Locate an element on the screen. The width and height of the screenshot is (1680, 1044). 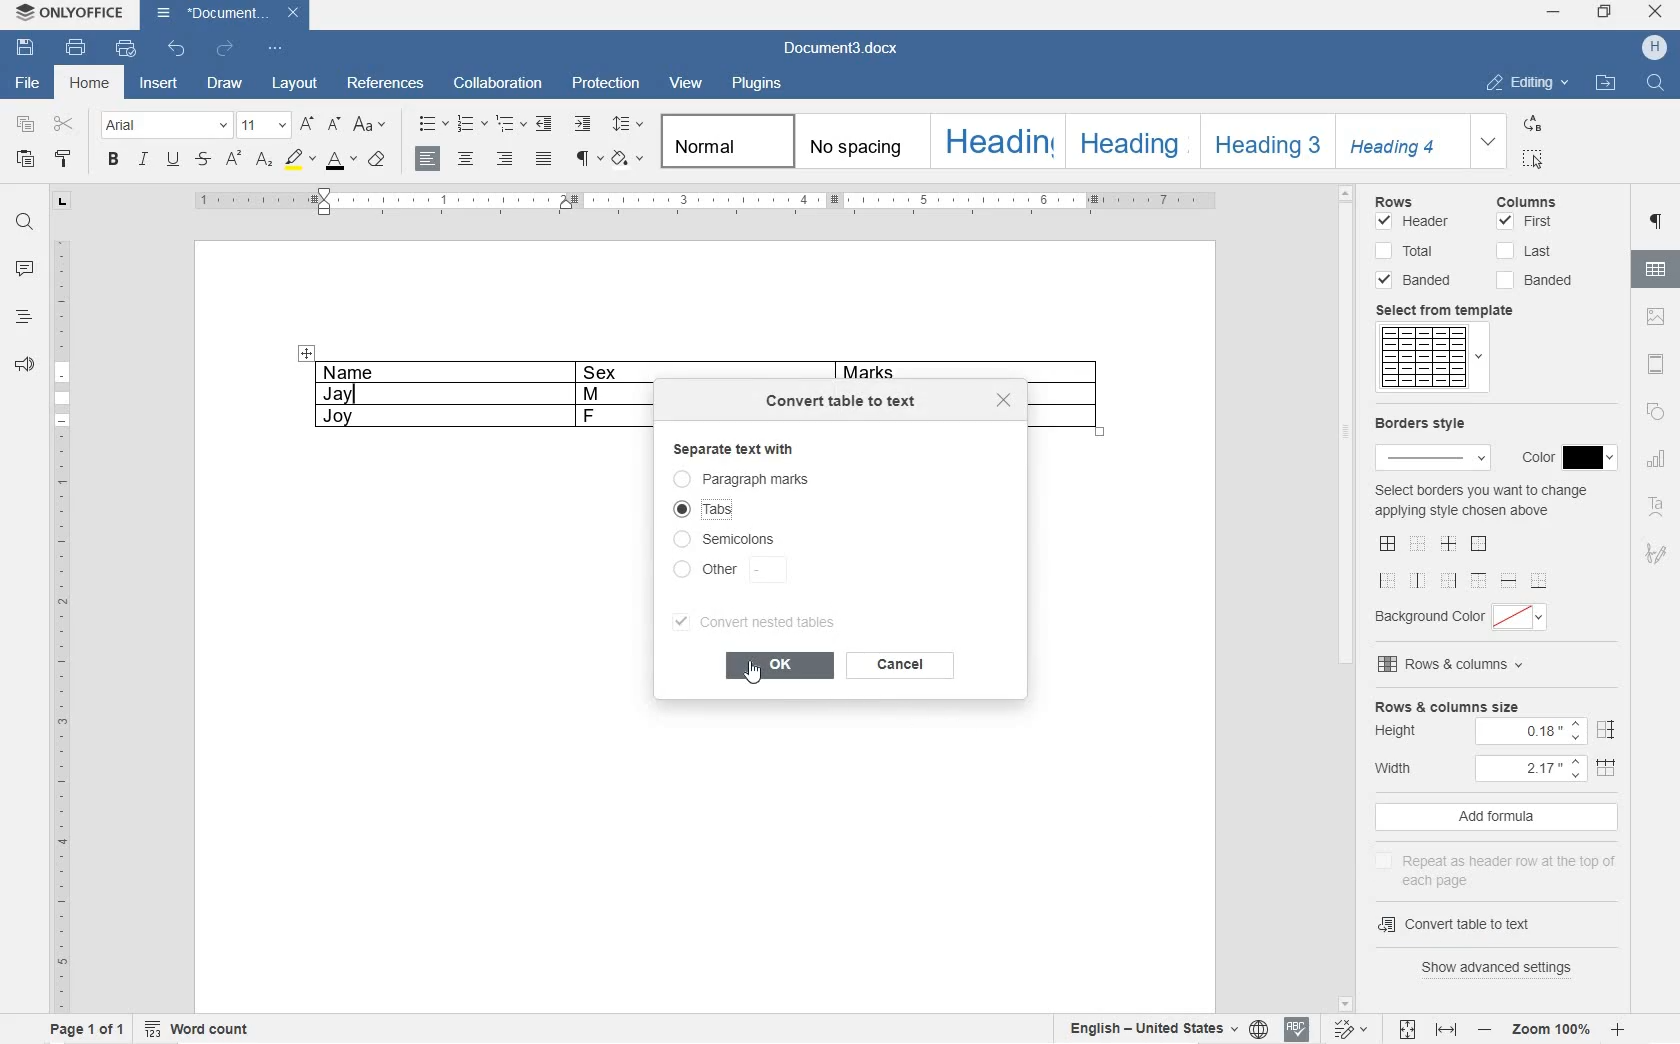
MULTILEVEL LISTS is located at coordinates (509, 122).